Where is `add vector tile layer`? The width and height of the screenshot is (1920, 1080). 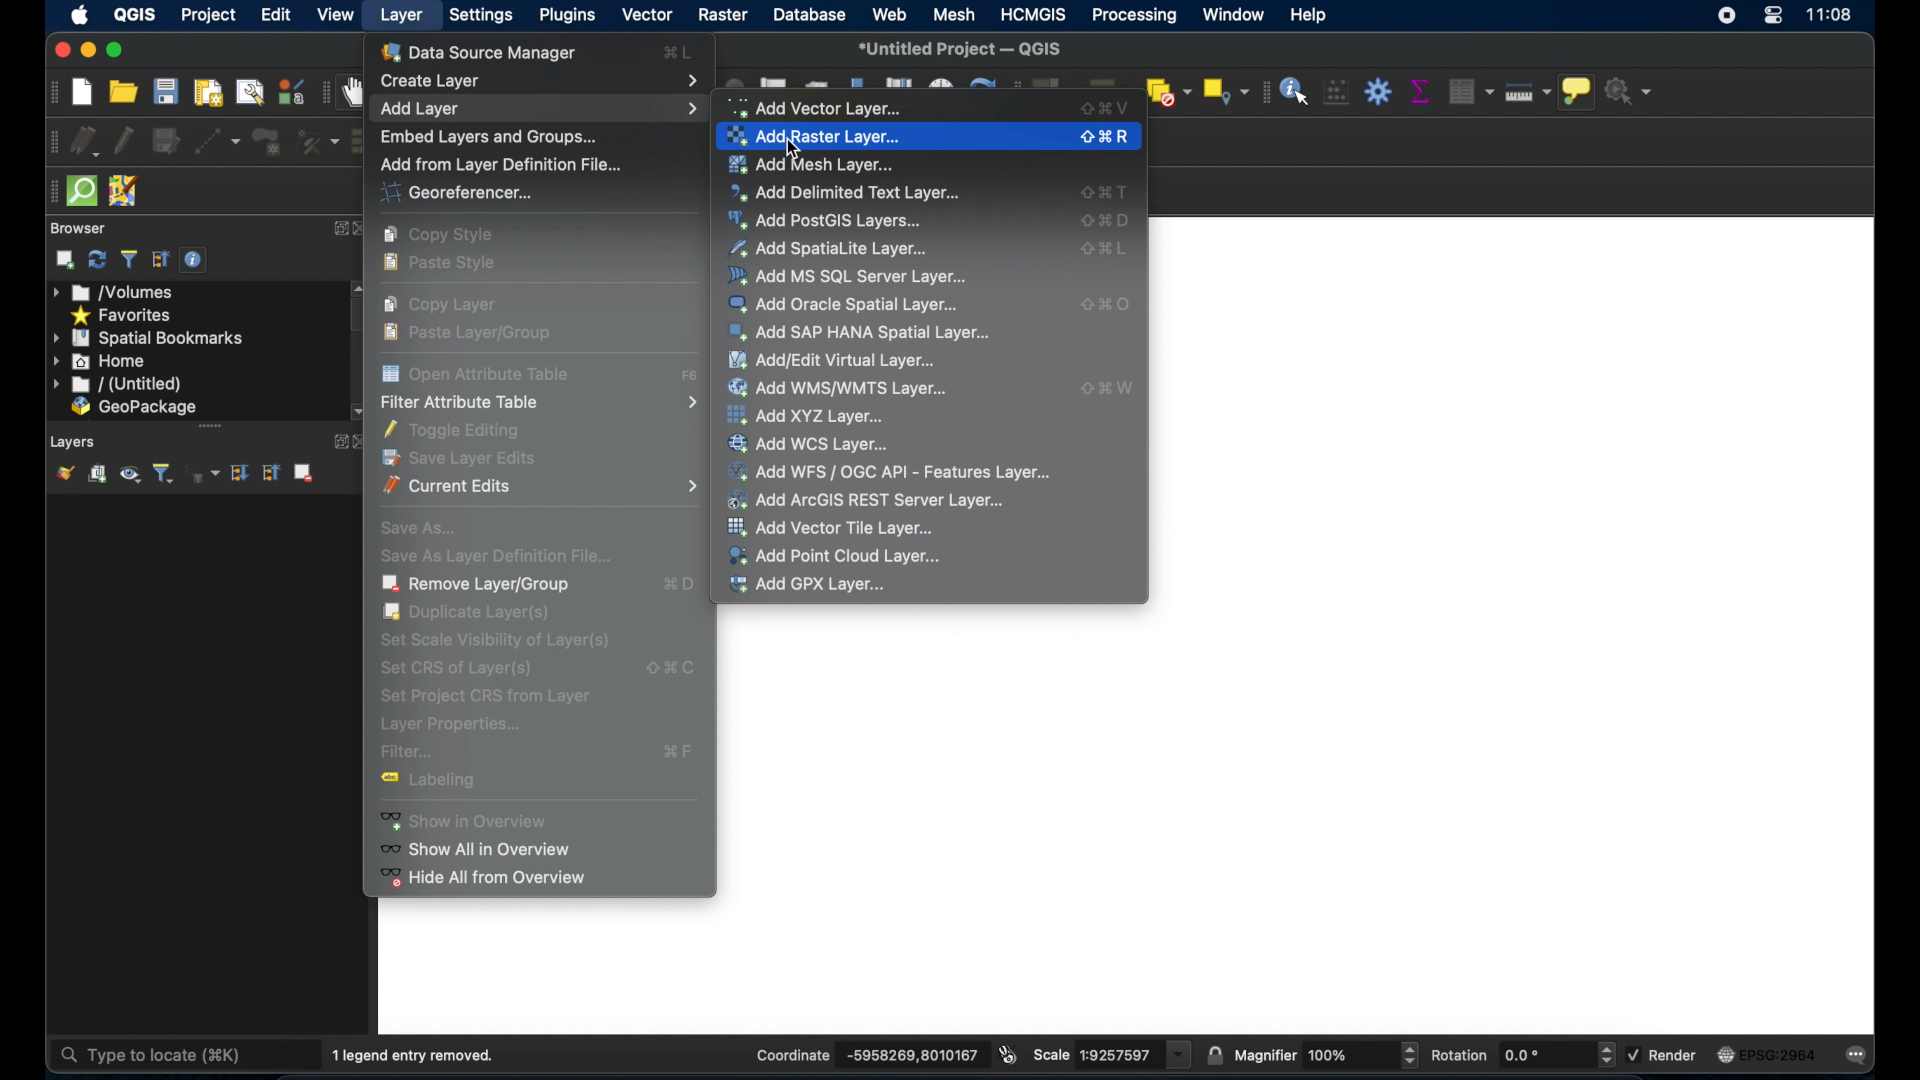
add vector tile layer is located at coordinates (835, 528).